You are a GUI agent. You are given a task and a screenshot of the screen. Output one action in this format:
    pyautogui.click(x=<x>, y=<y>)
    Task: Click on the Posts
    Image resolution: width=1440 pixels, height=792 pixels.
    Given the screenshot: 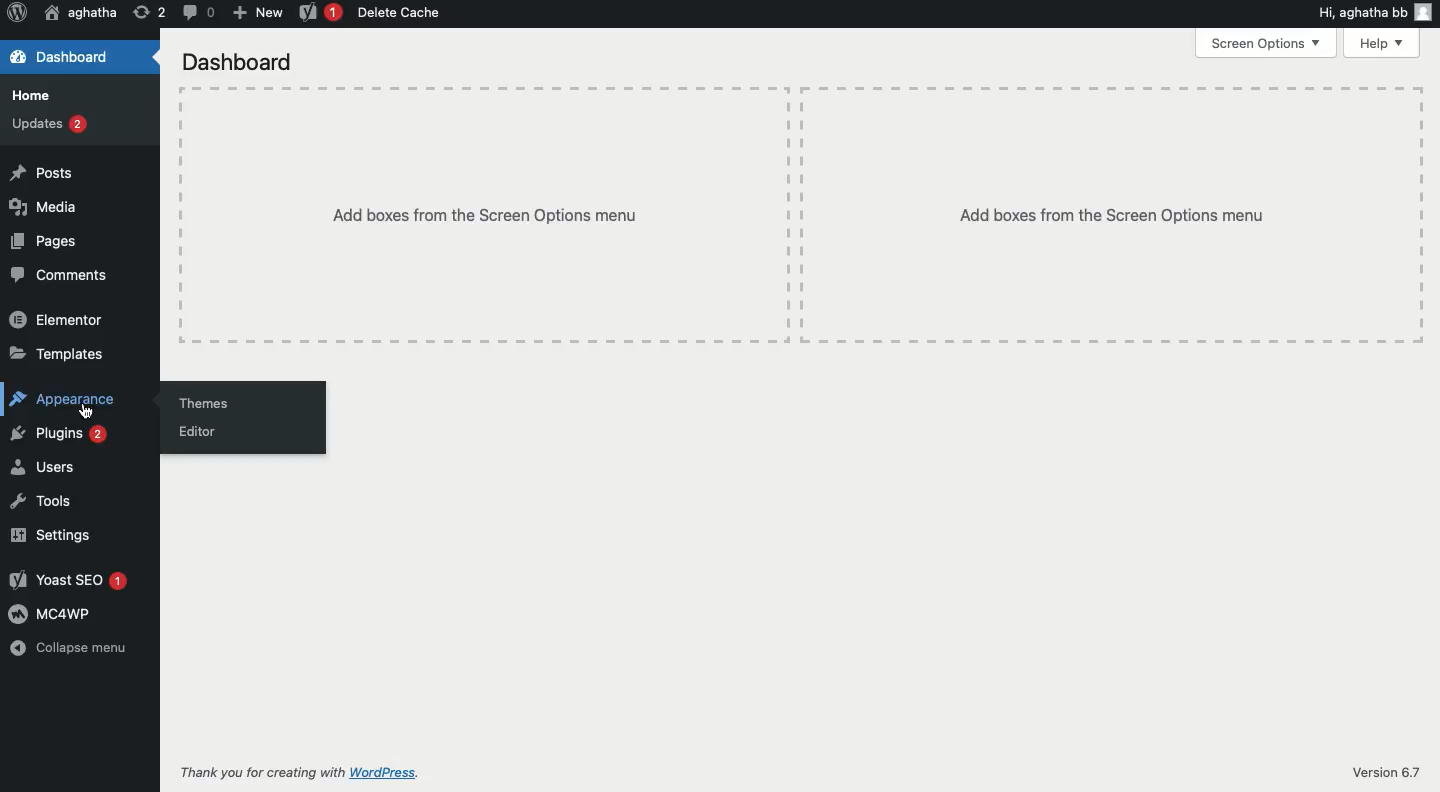 What is the action you would take?
    pyautogui.click(x=44, y=170)
    